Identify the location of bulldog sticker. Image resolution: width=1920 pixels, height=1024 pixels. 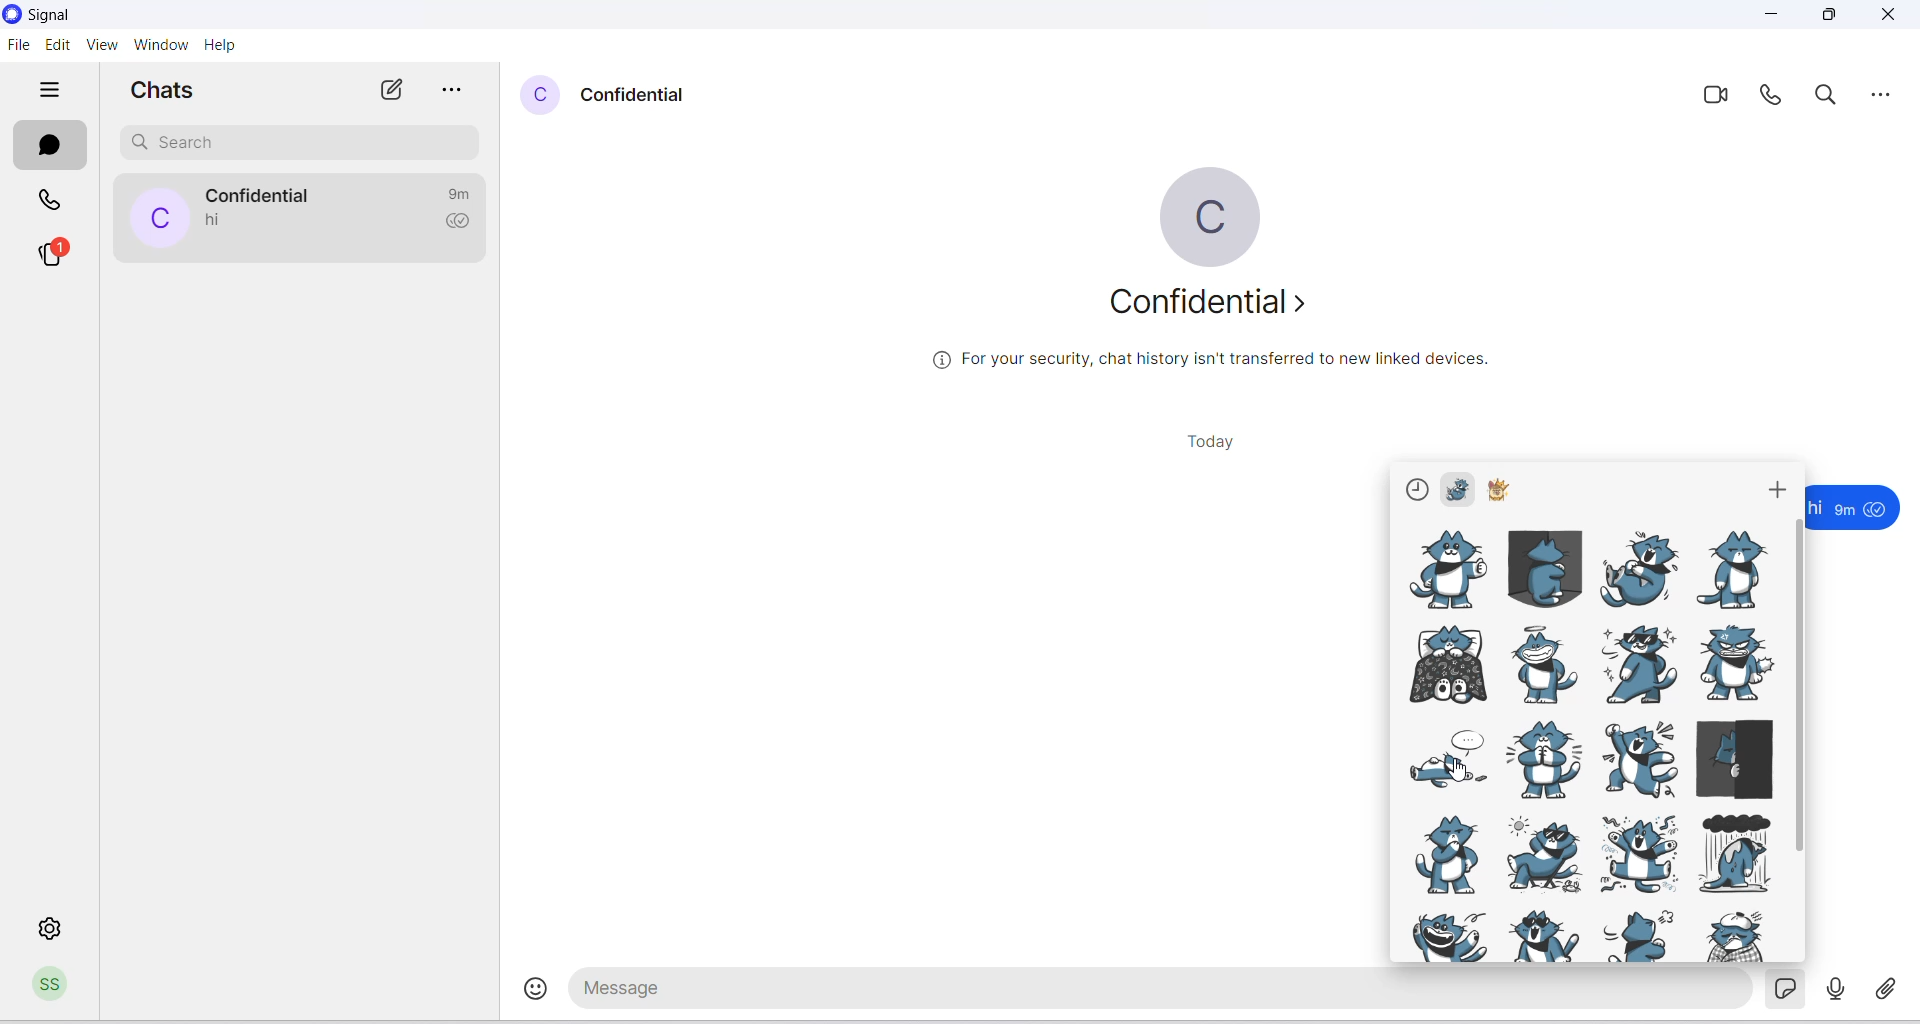
(1504, 490).